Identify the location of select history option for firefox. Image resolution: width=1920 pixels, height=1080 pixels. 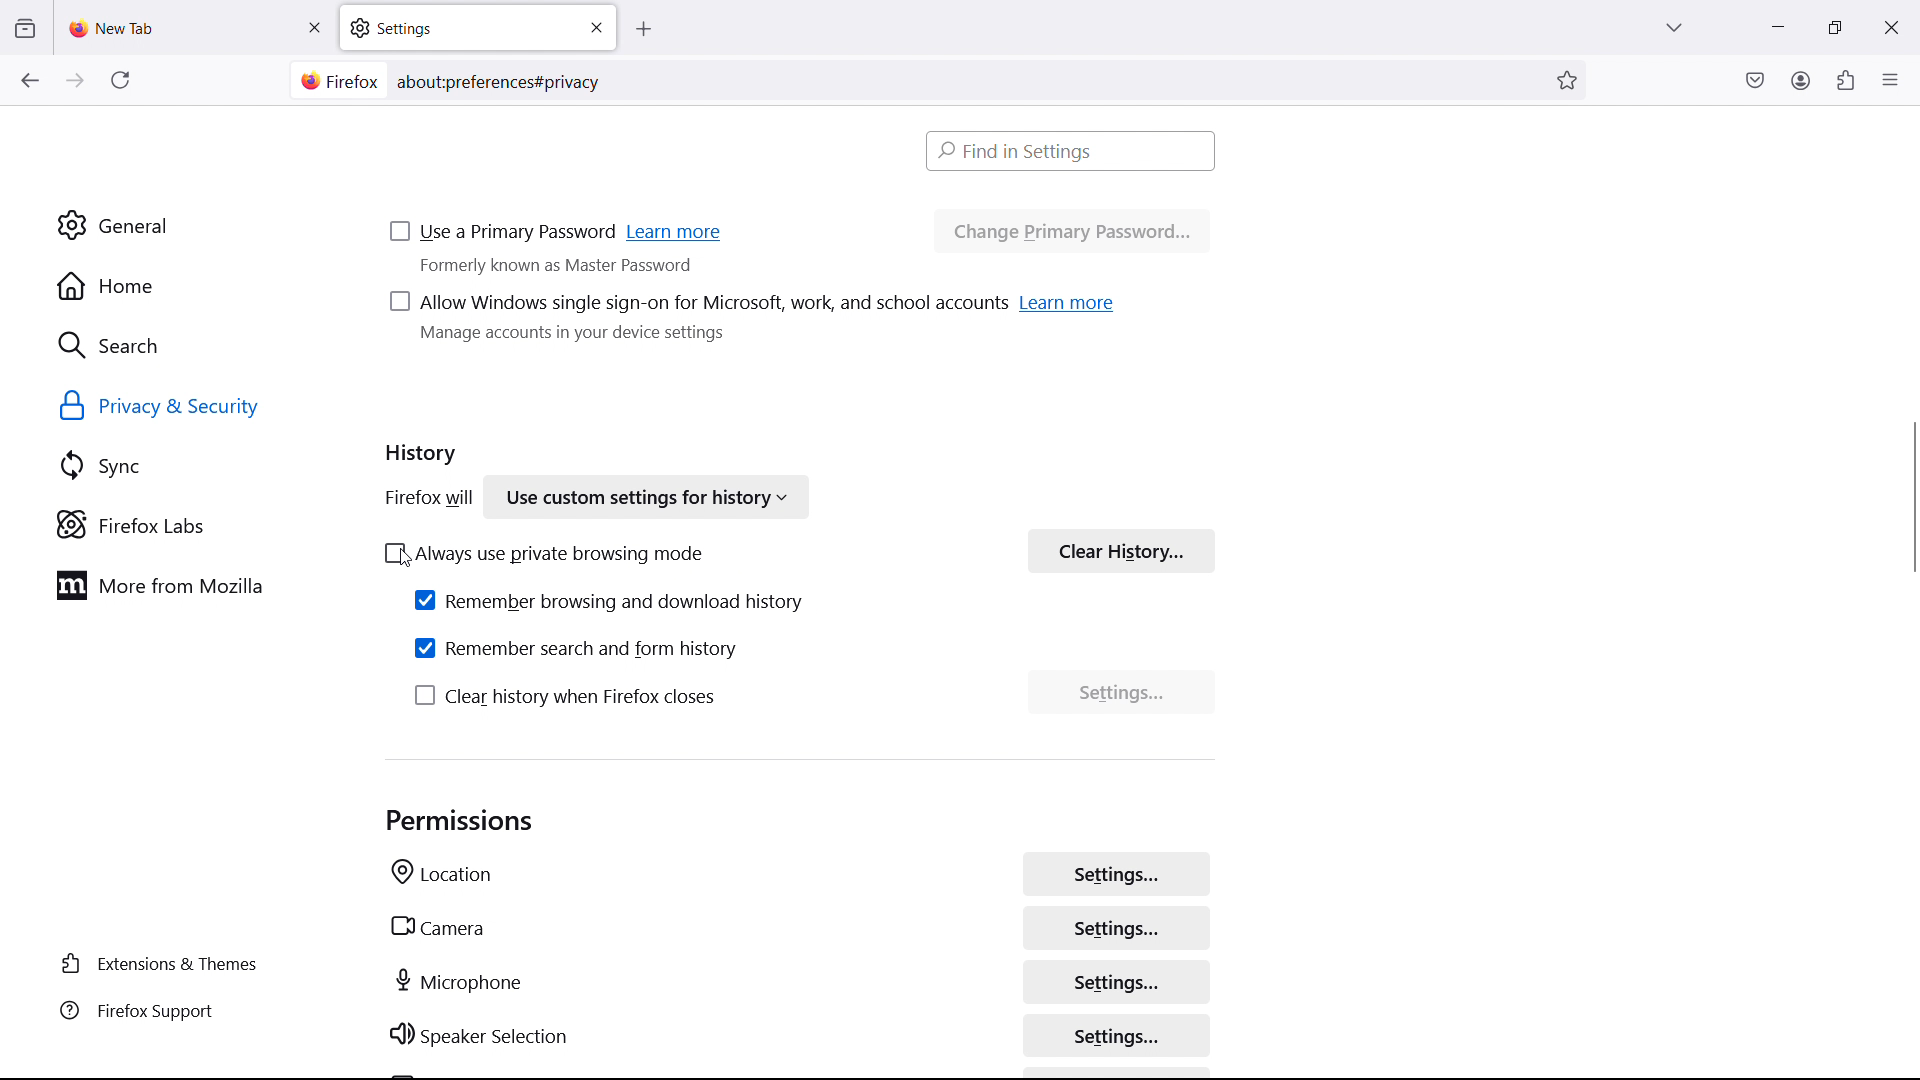
(644, 500).